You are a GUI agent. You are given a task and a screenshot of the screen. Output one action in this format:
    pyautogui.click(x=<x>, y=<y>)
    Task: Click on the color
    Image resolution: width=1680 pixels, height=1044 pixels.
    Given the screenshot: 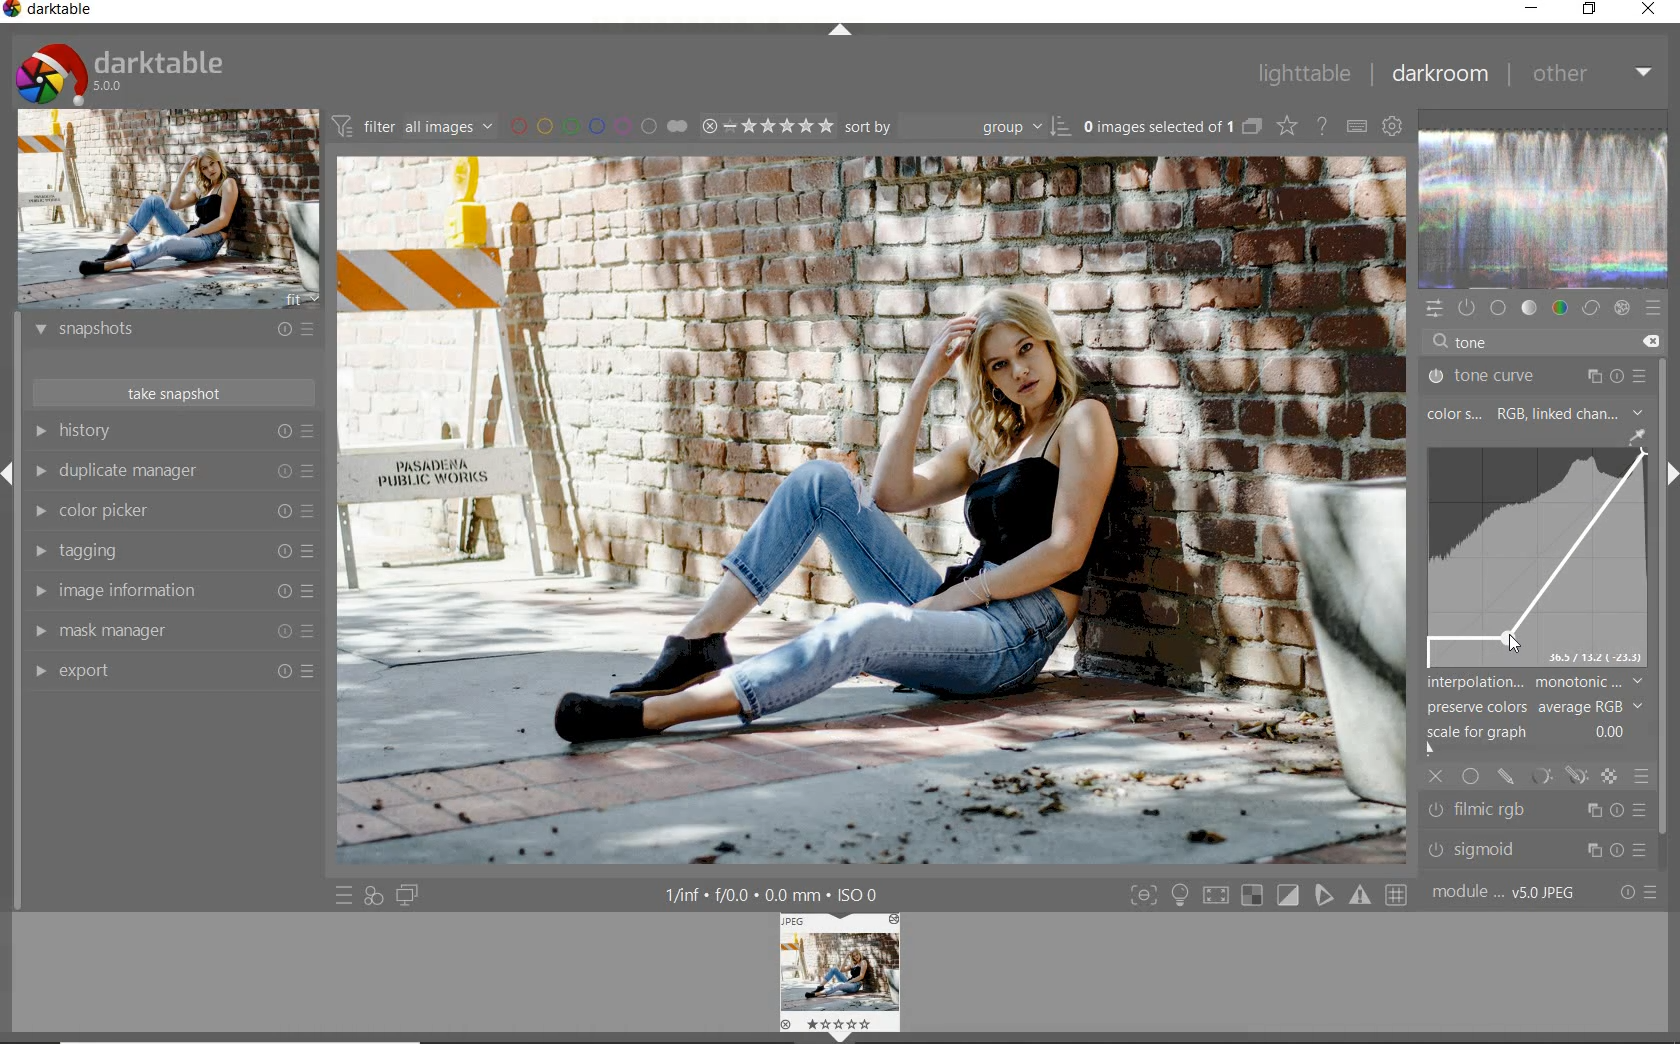 What is the action you would take?
    pyautogui.click(x=1558, y=309)
    